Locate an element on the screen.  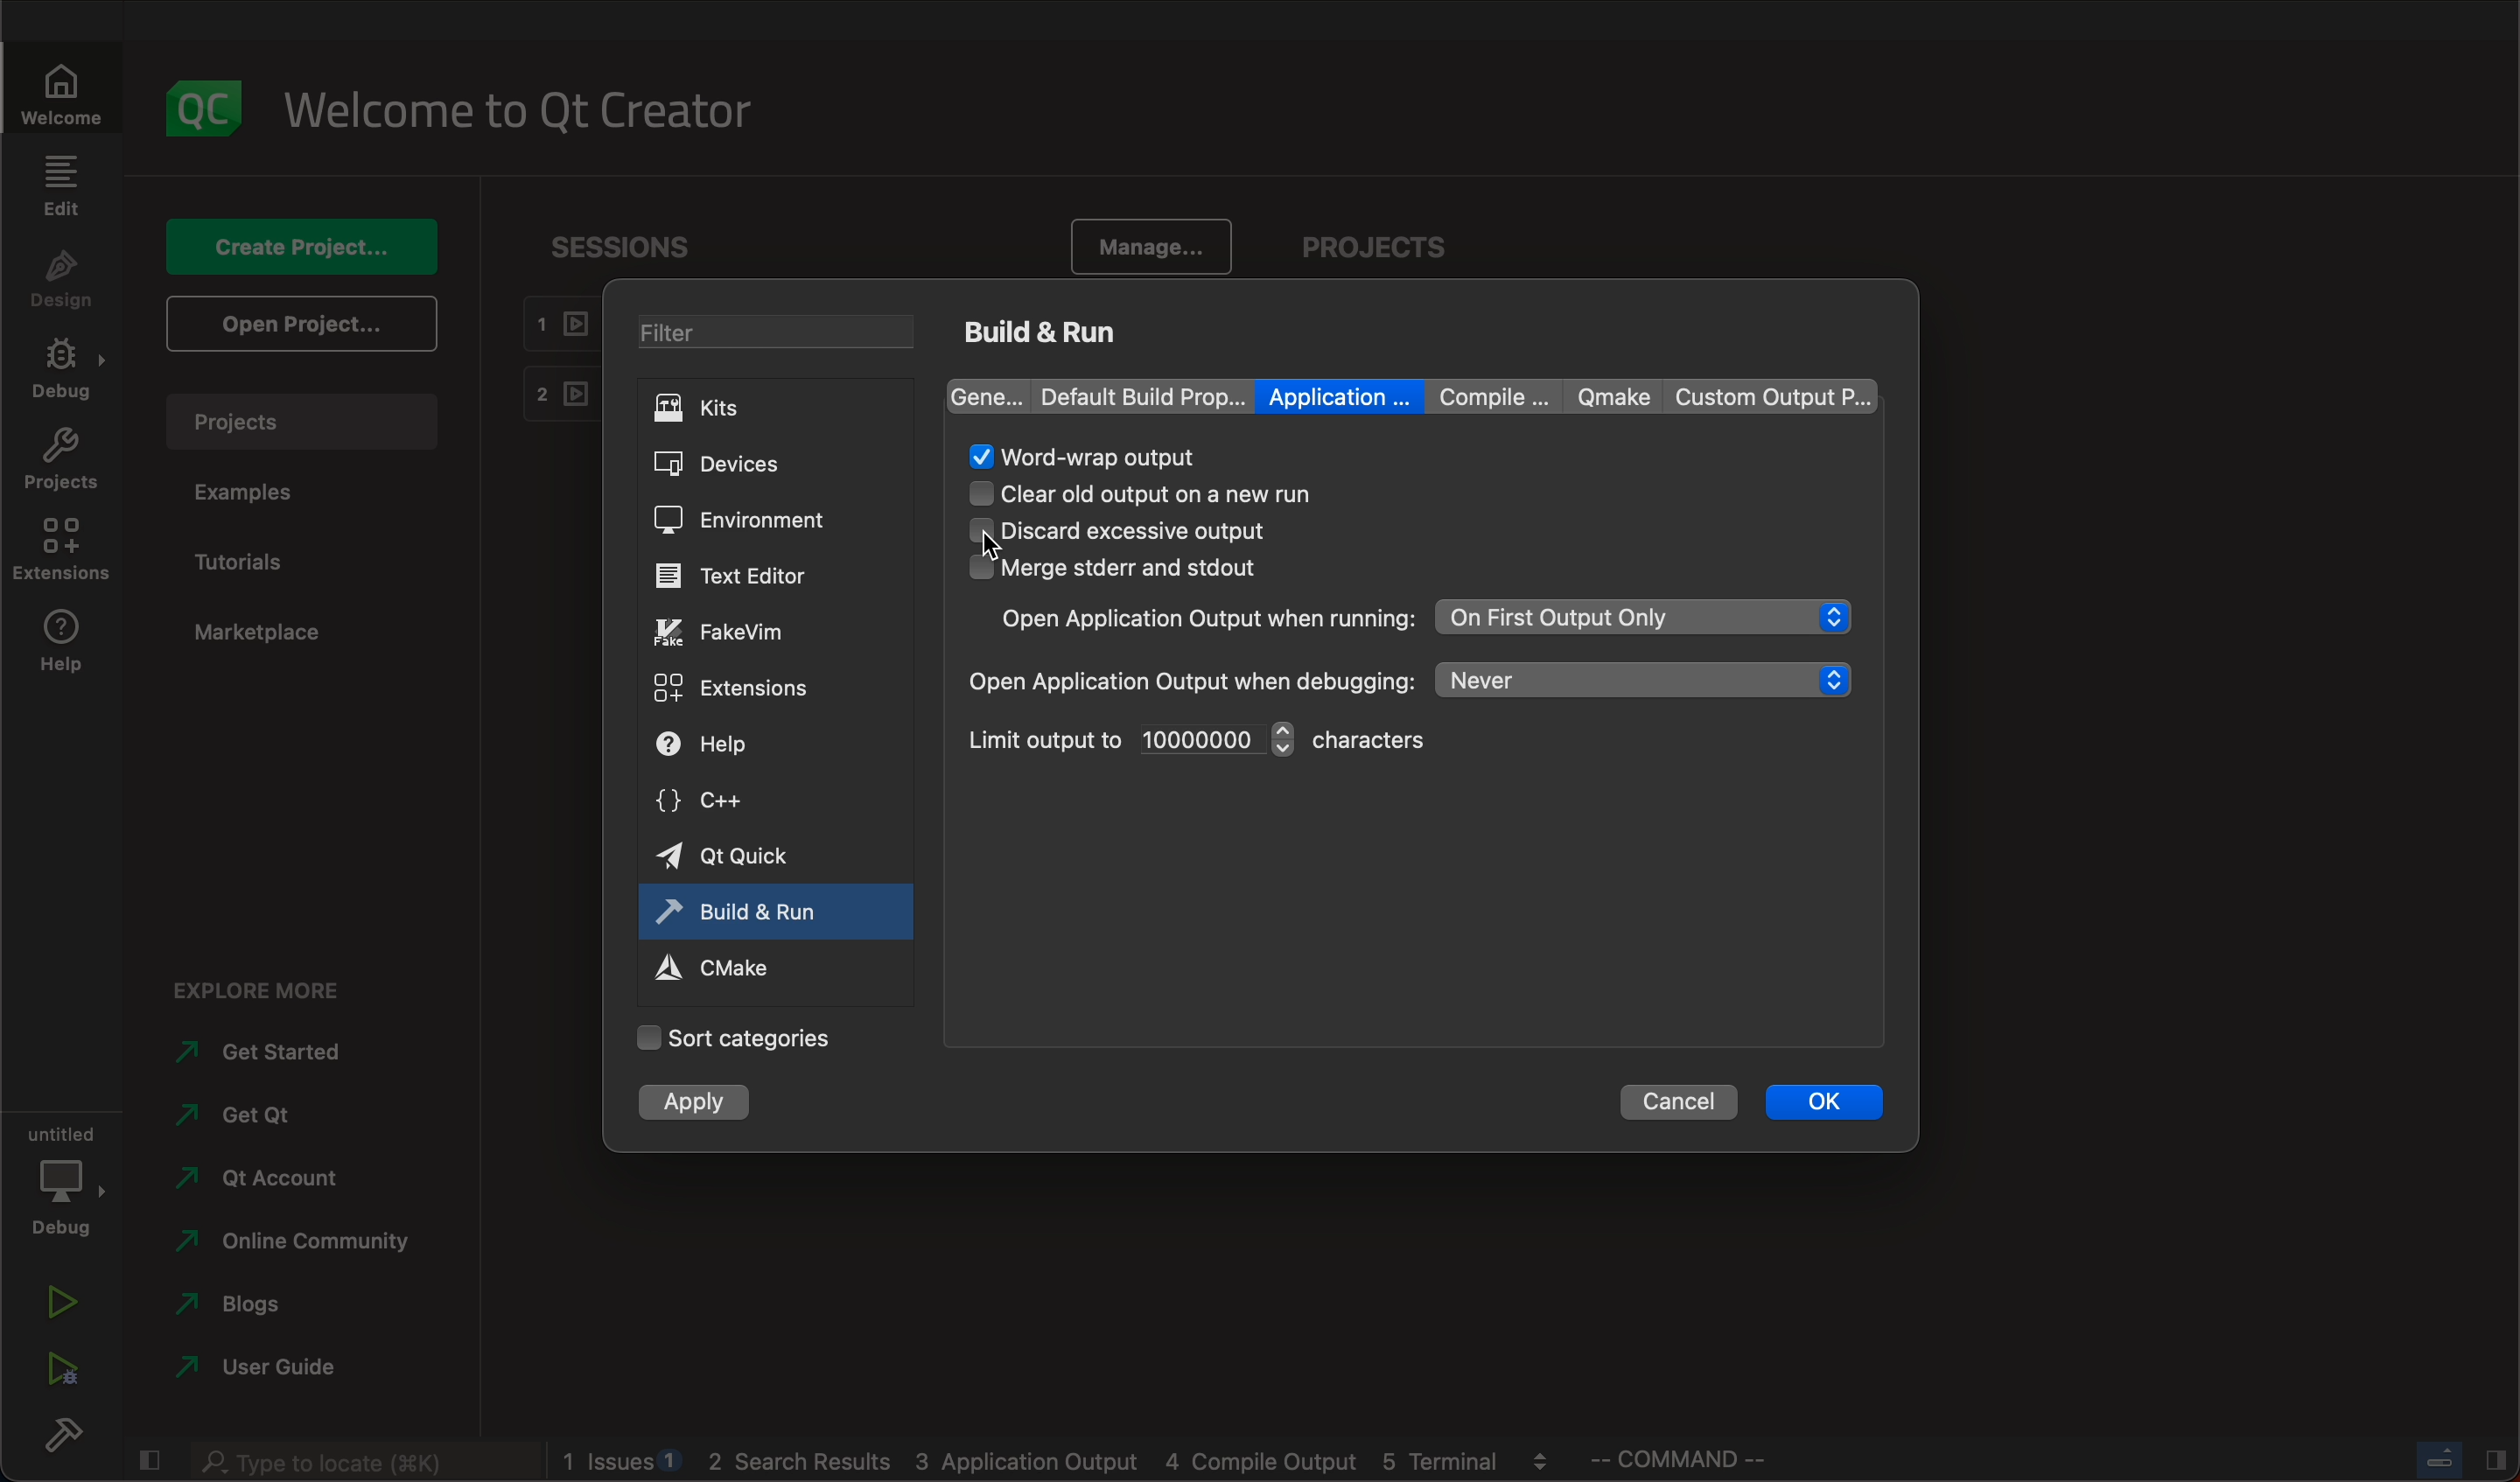
welcome is located at coordinates (525, 111).